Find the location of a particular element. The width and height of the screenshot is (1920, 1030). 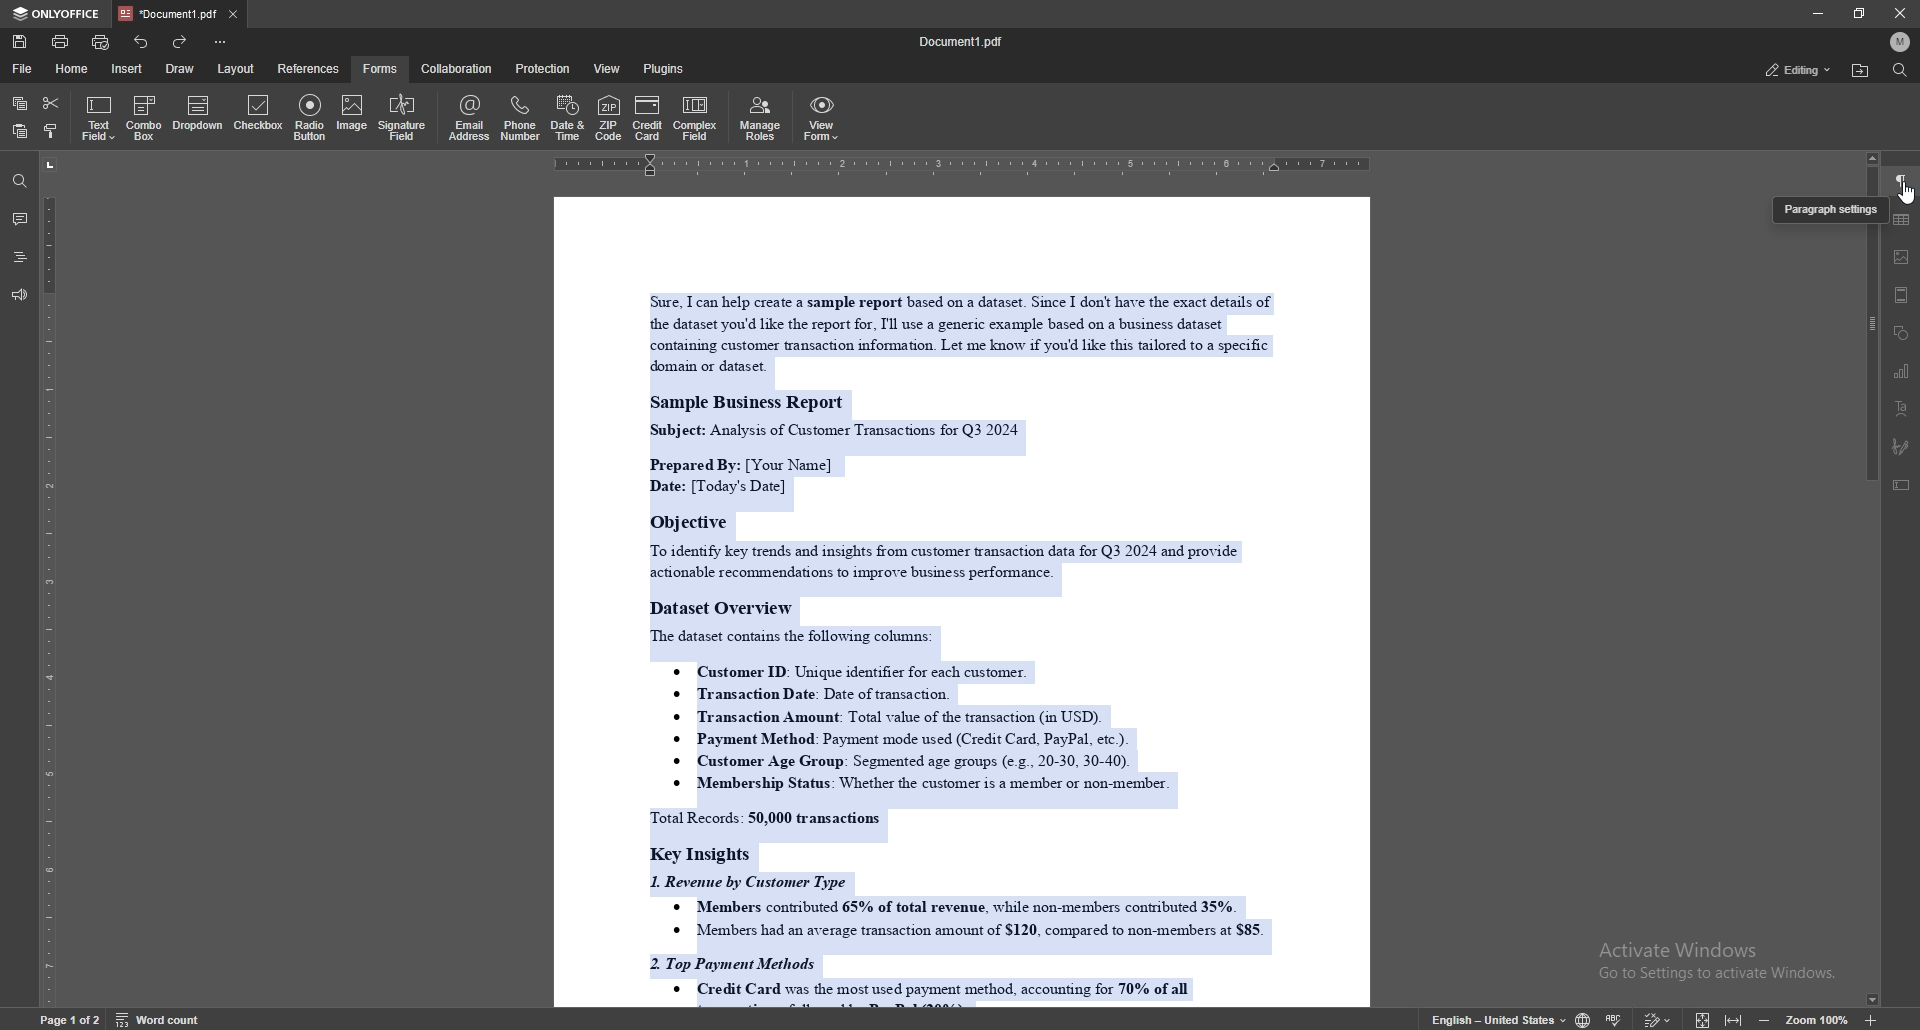

quick print is located at coordinates (103, 42).